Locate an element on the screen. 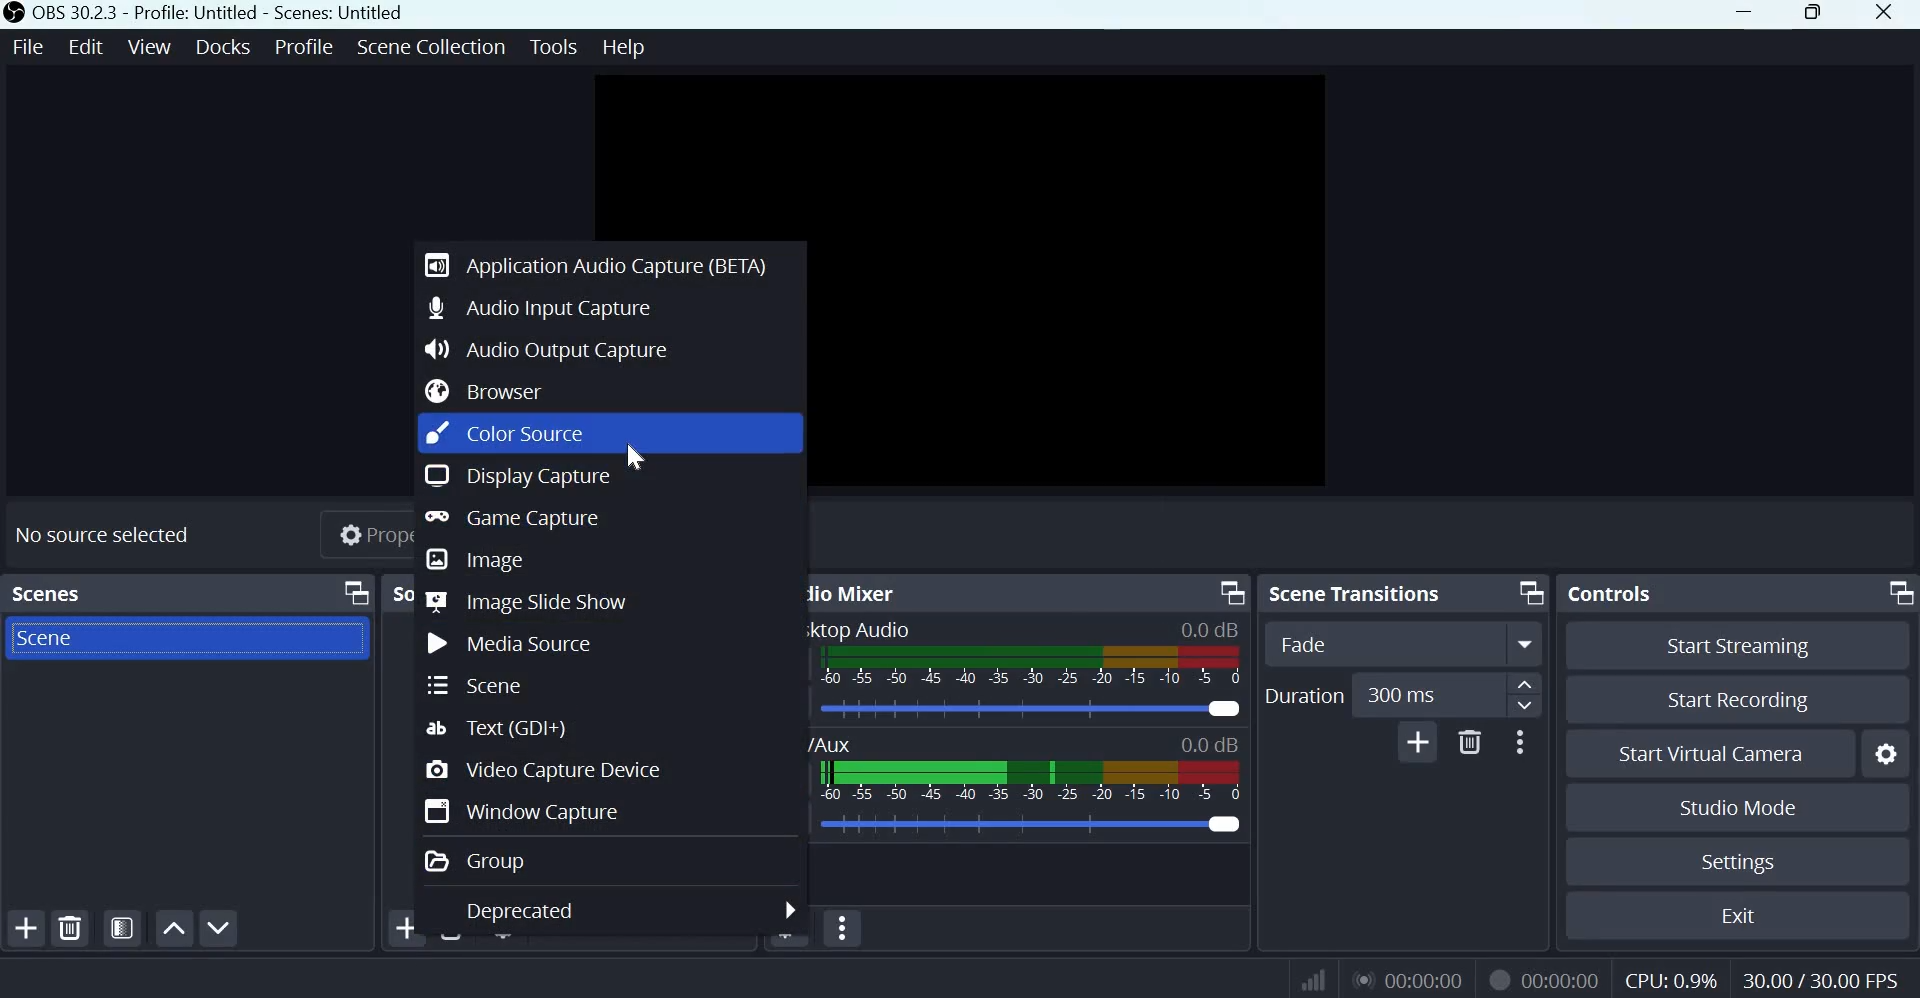 The width and height of the screenshot is (1920, 998). Scene Collection is located at coordinates (431, 47).